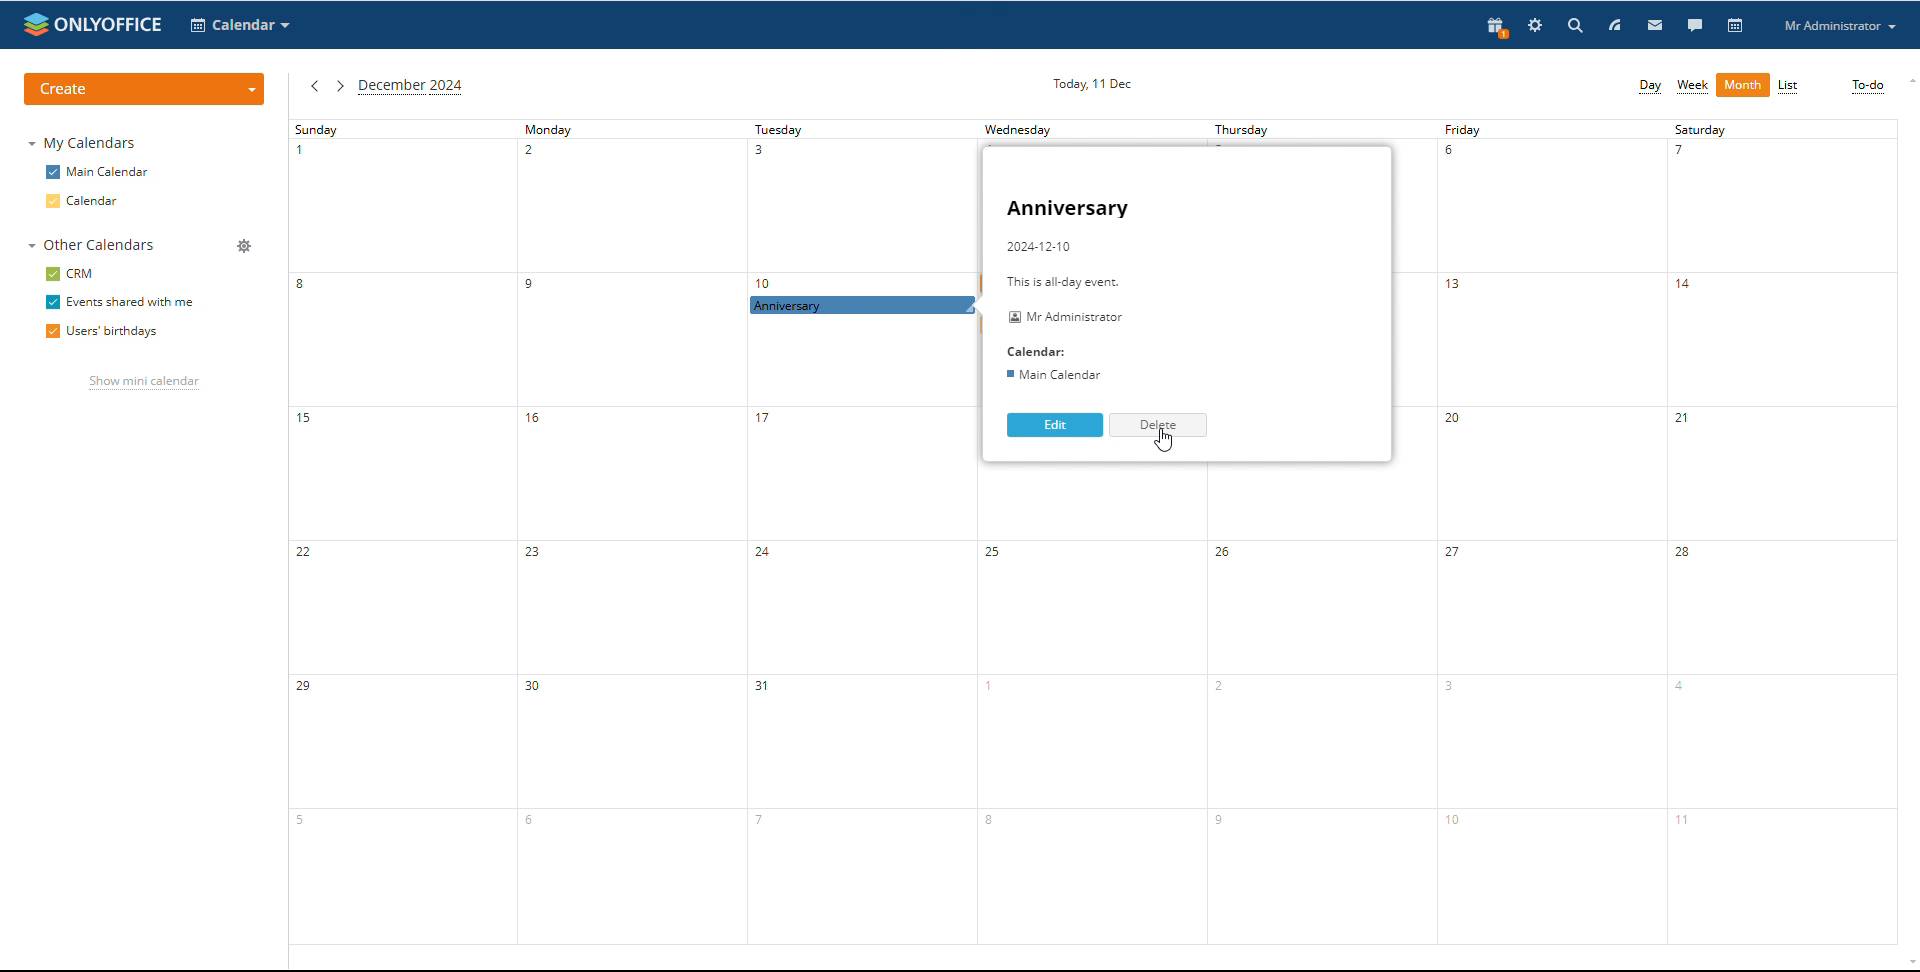 This screenshot has height=972, width=1920. I want to click on onlyoffice logo, so click(33, 26).